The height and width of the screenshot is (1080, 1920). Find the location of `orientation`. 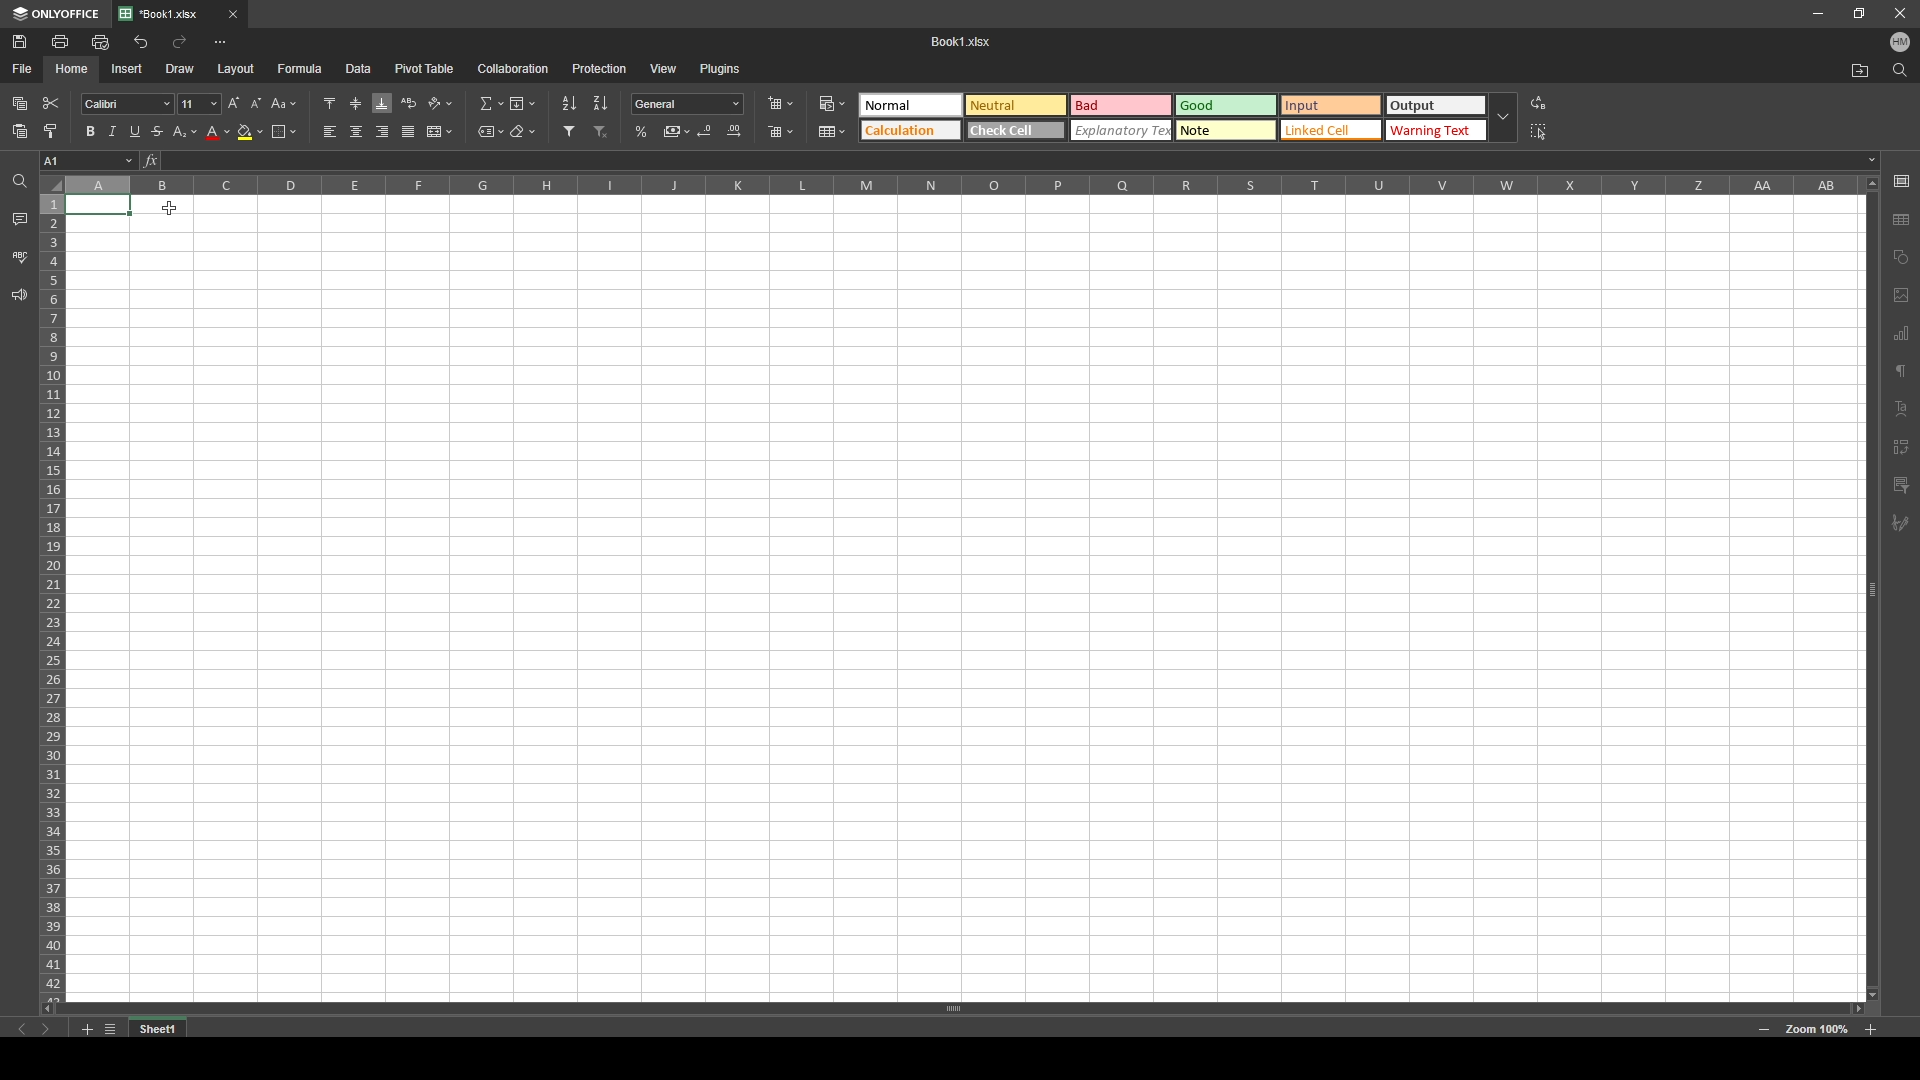

orientation is located at coordinates (442, 103).